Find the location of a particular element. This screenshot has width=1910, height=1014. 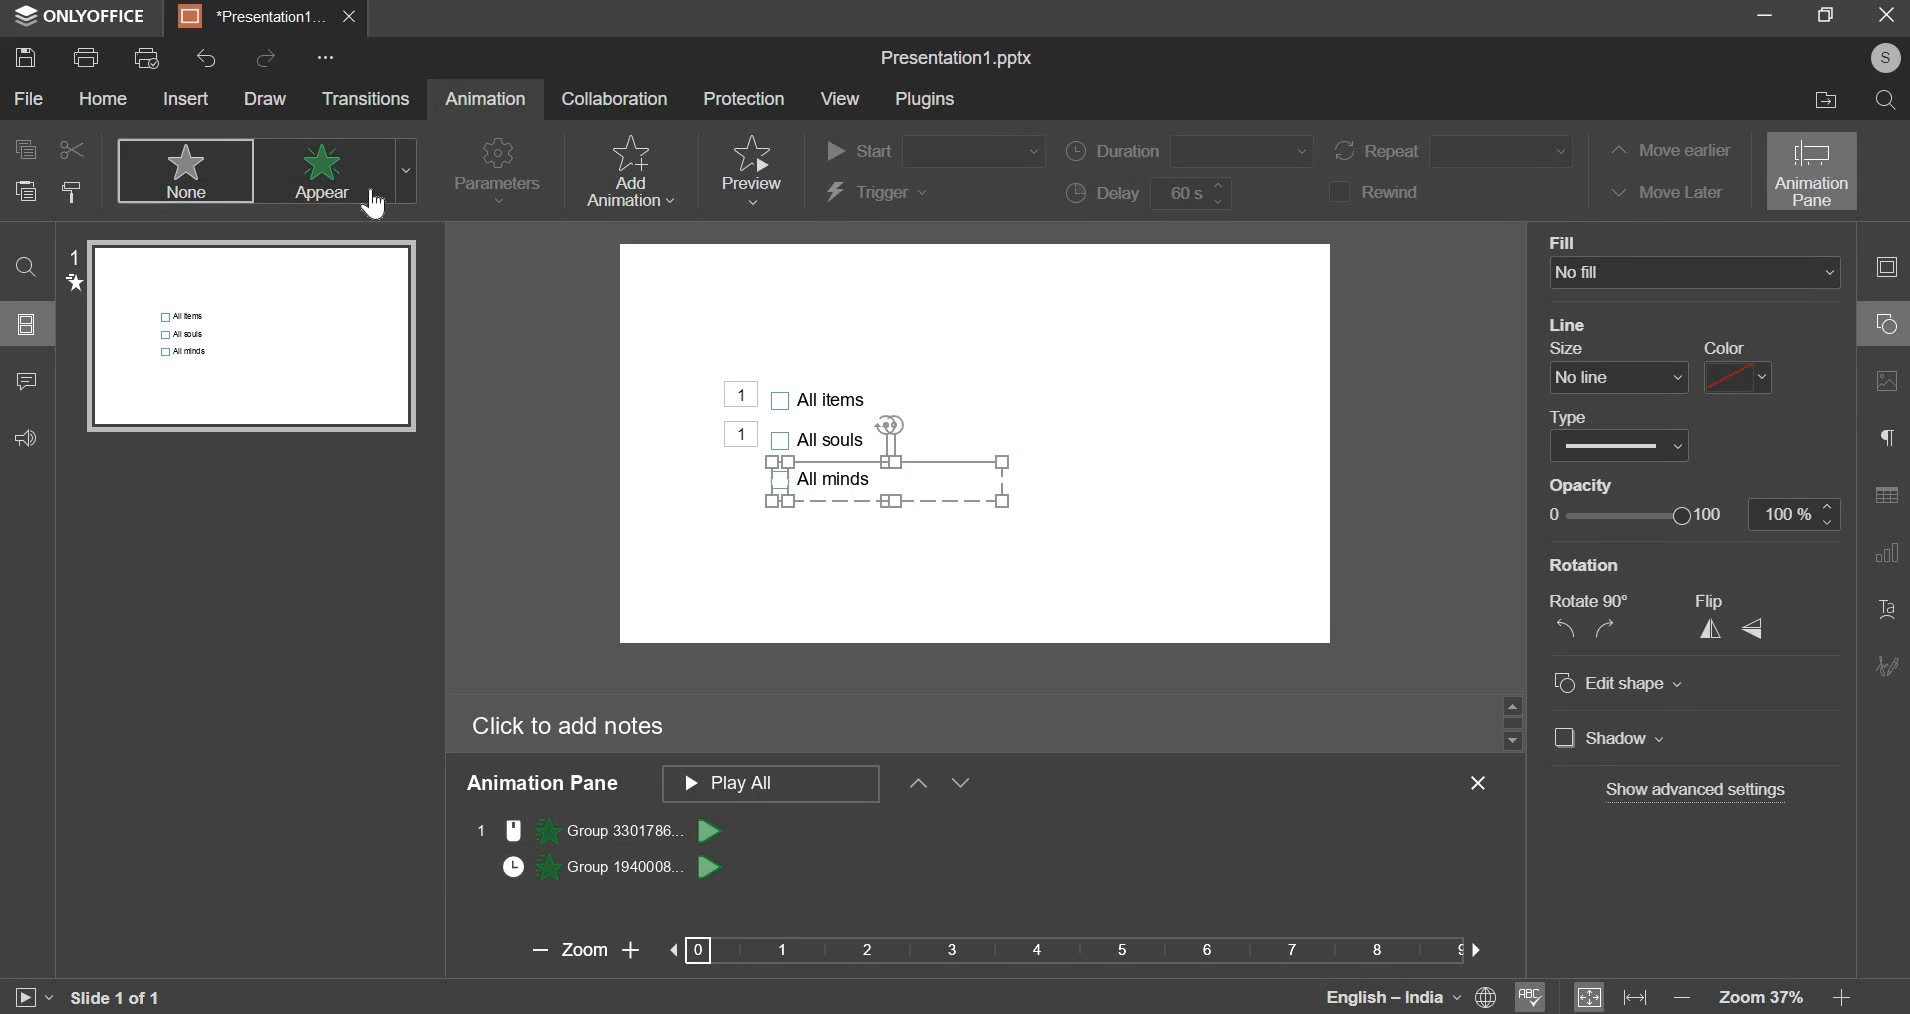

repeat is located at coordinates (1457, 151).